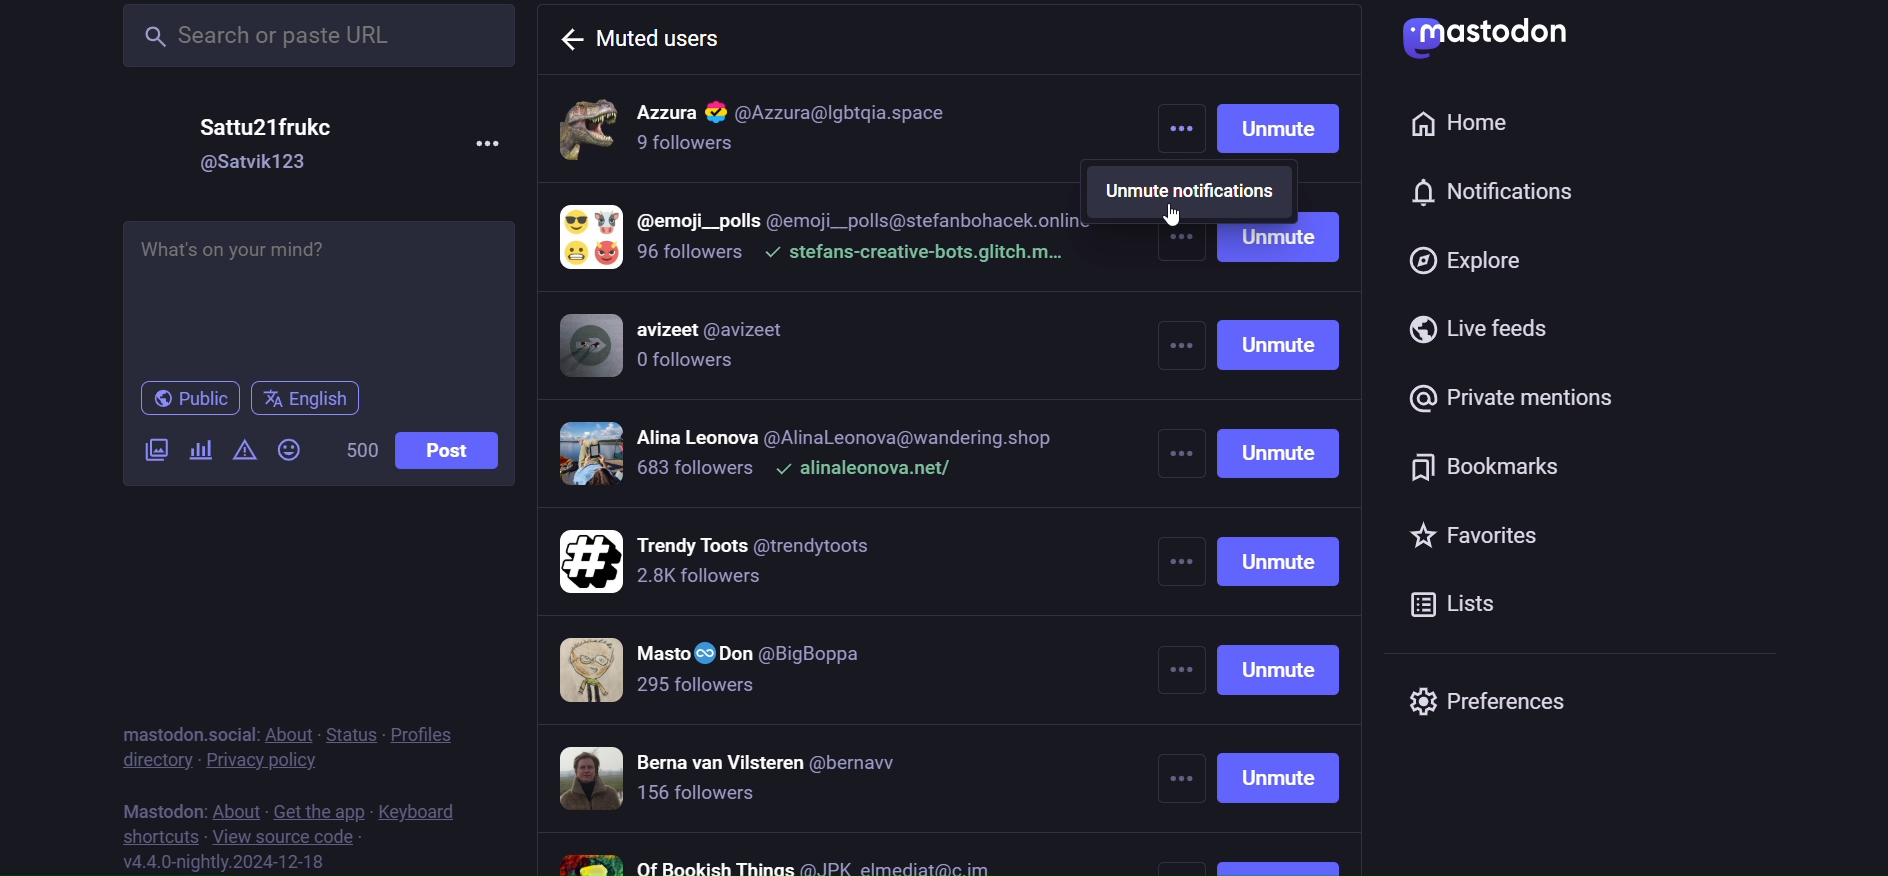 This screenshot has height=876, width=1888. I want to click on private mention, so click(1516, 396).